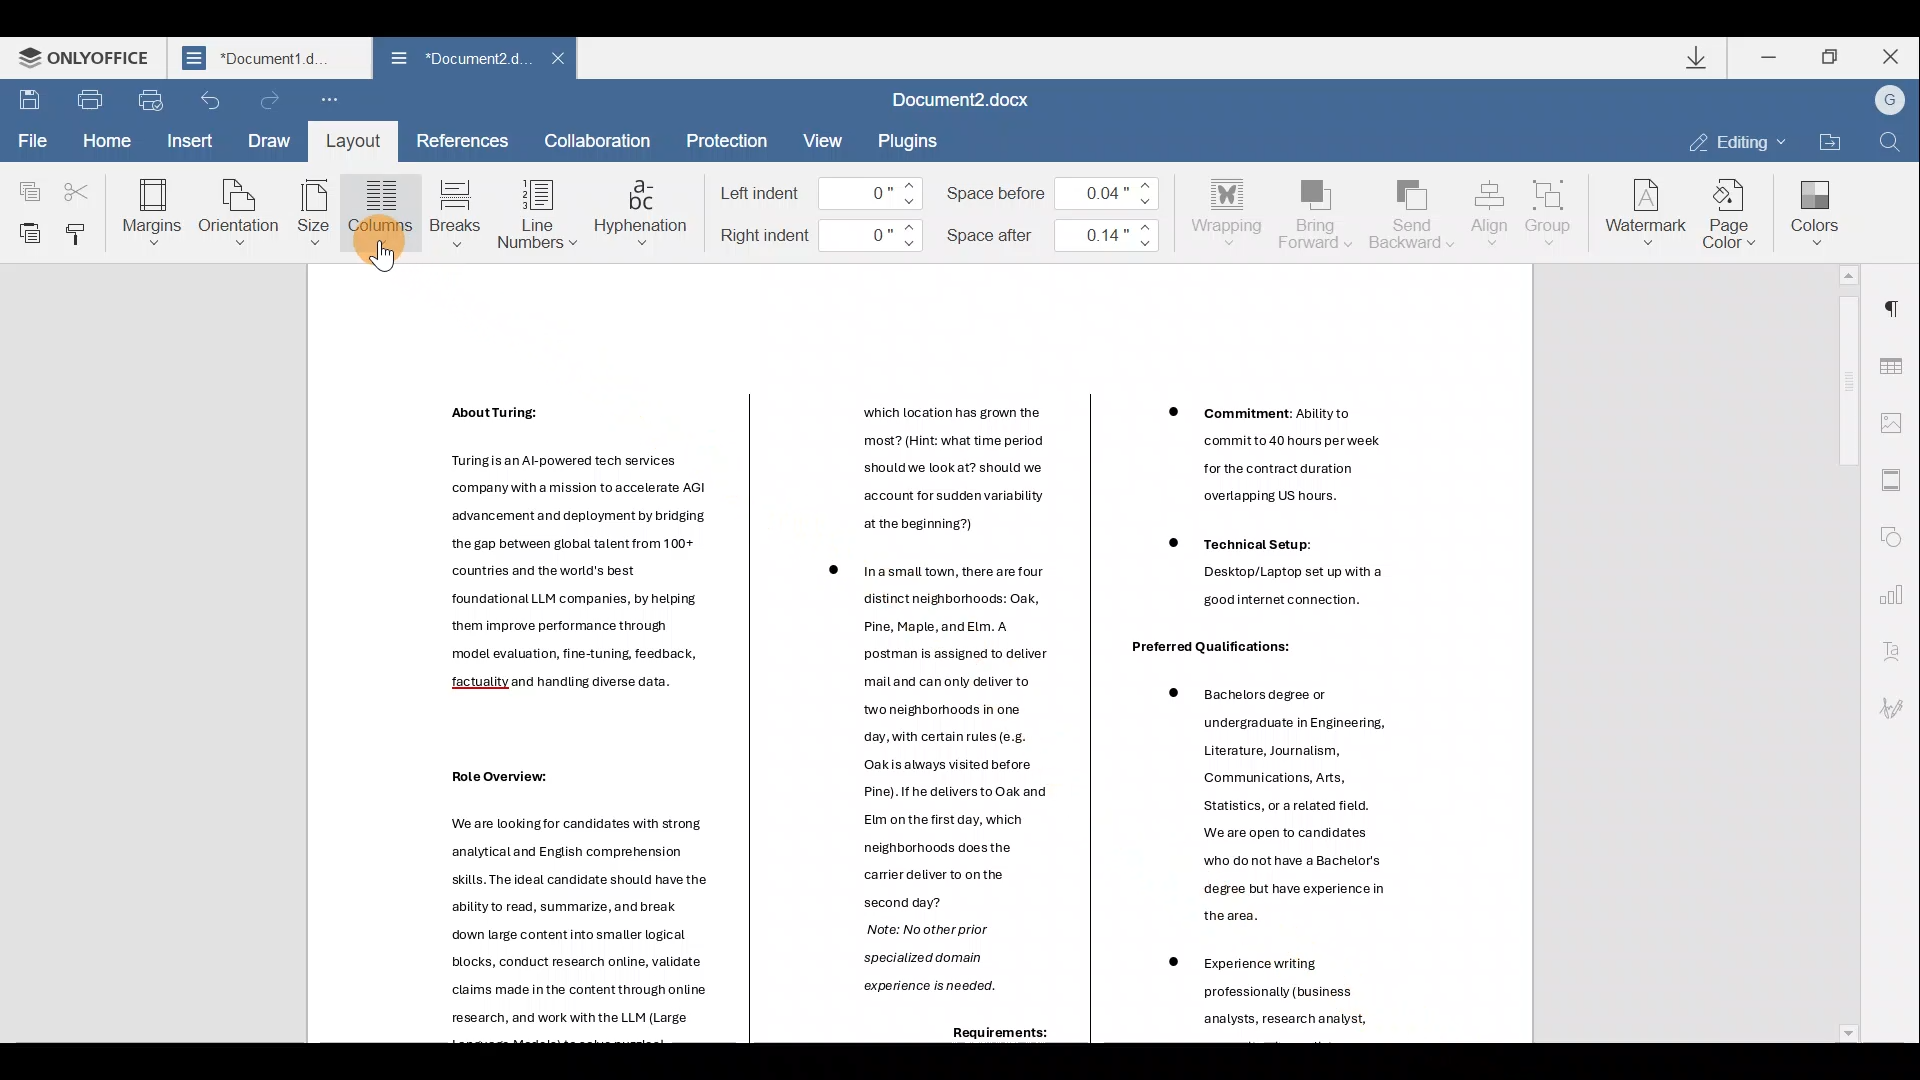  What do you see at coordinates (1409, 212) in the screenshot?
I see `Send backward` at bounding box center [1409, 212].